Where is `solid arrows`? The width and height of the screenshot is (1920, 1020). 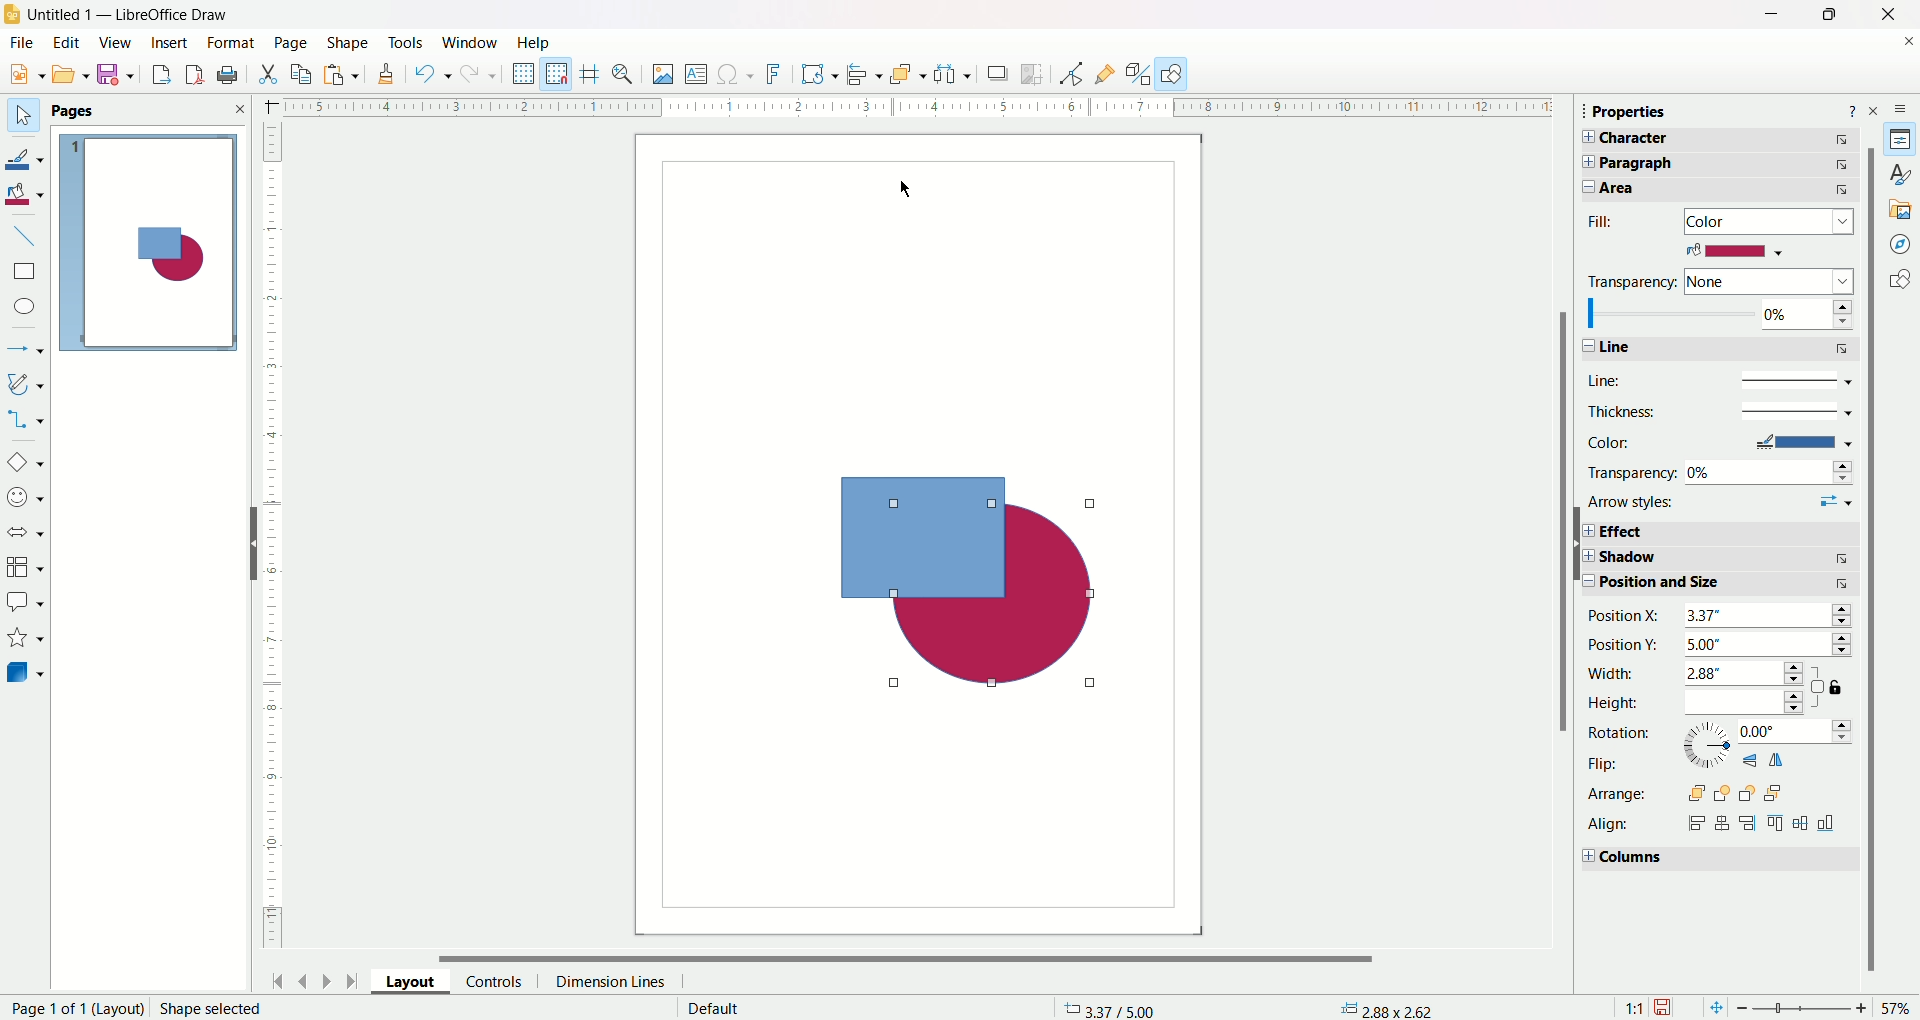 solid arrows is located at coordinates (26, 533).